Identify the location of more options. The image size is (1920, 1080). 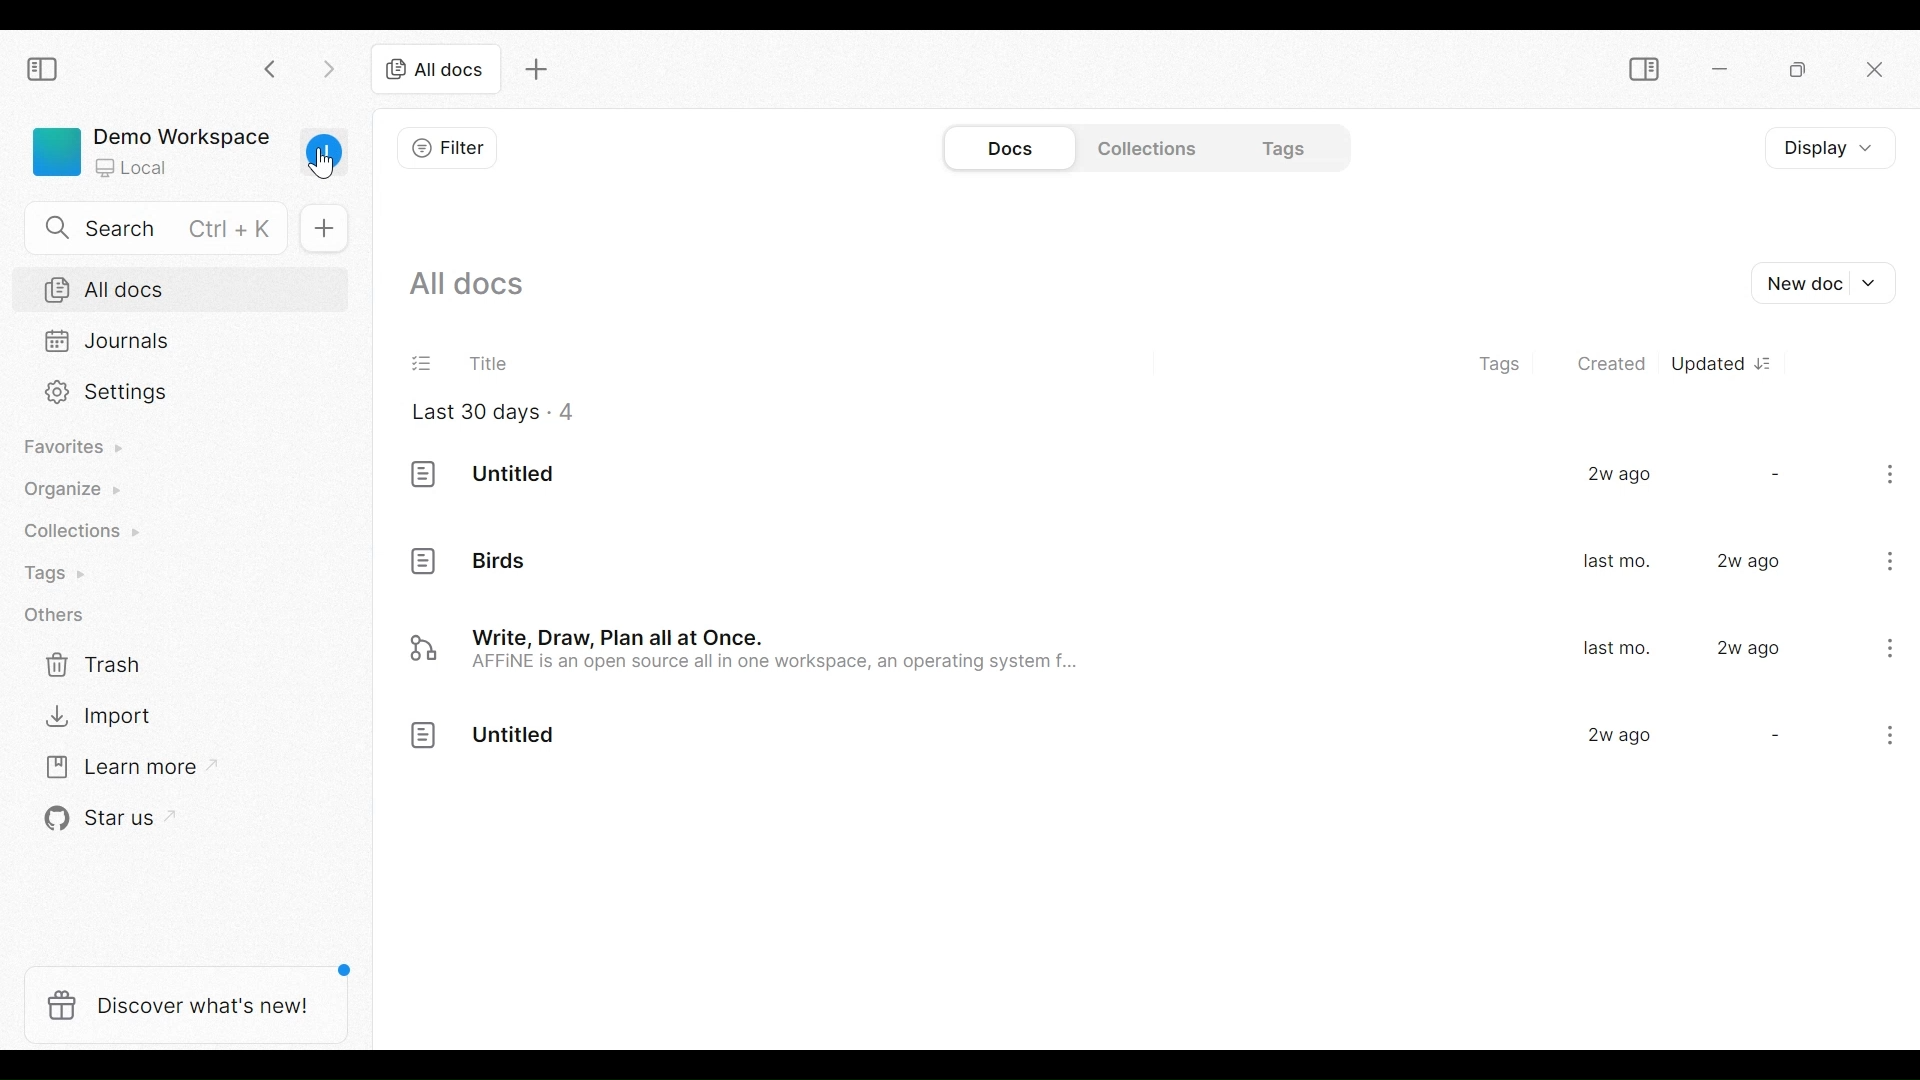
(1892, 559).